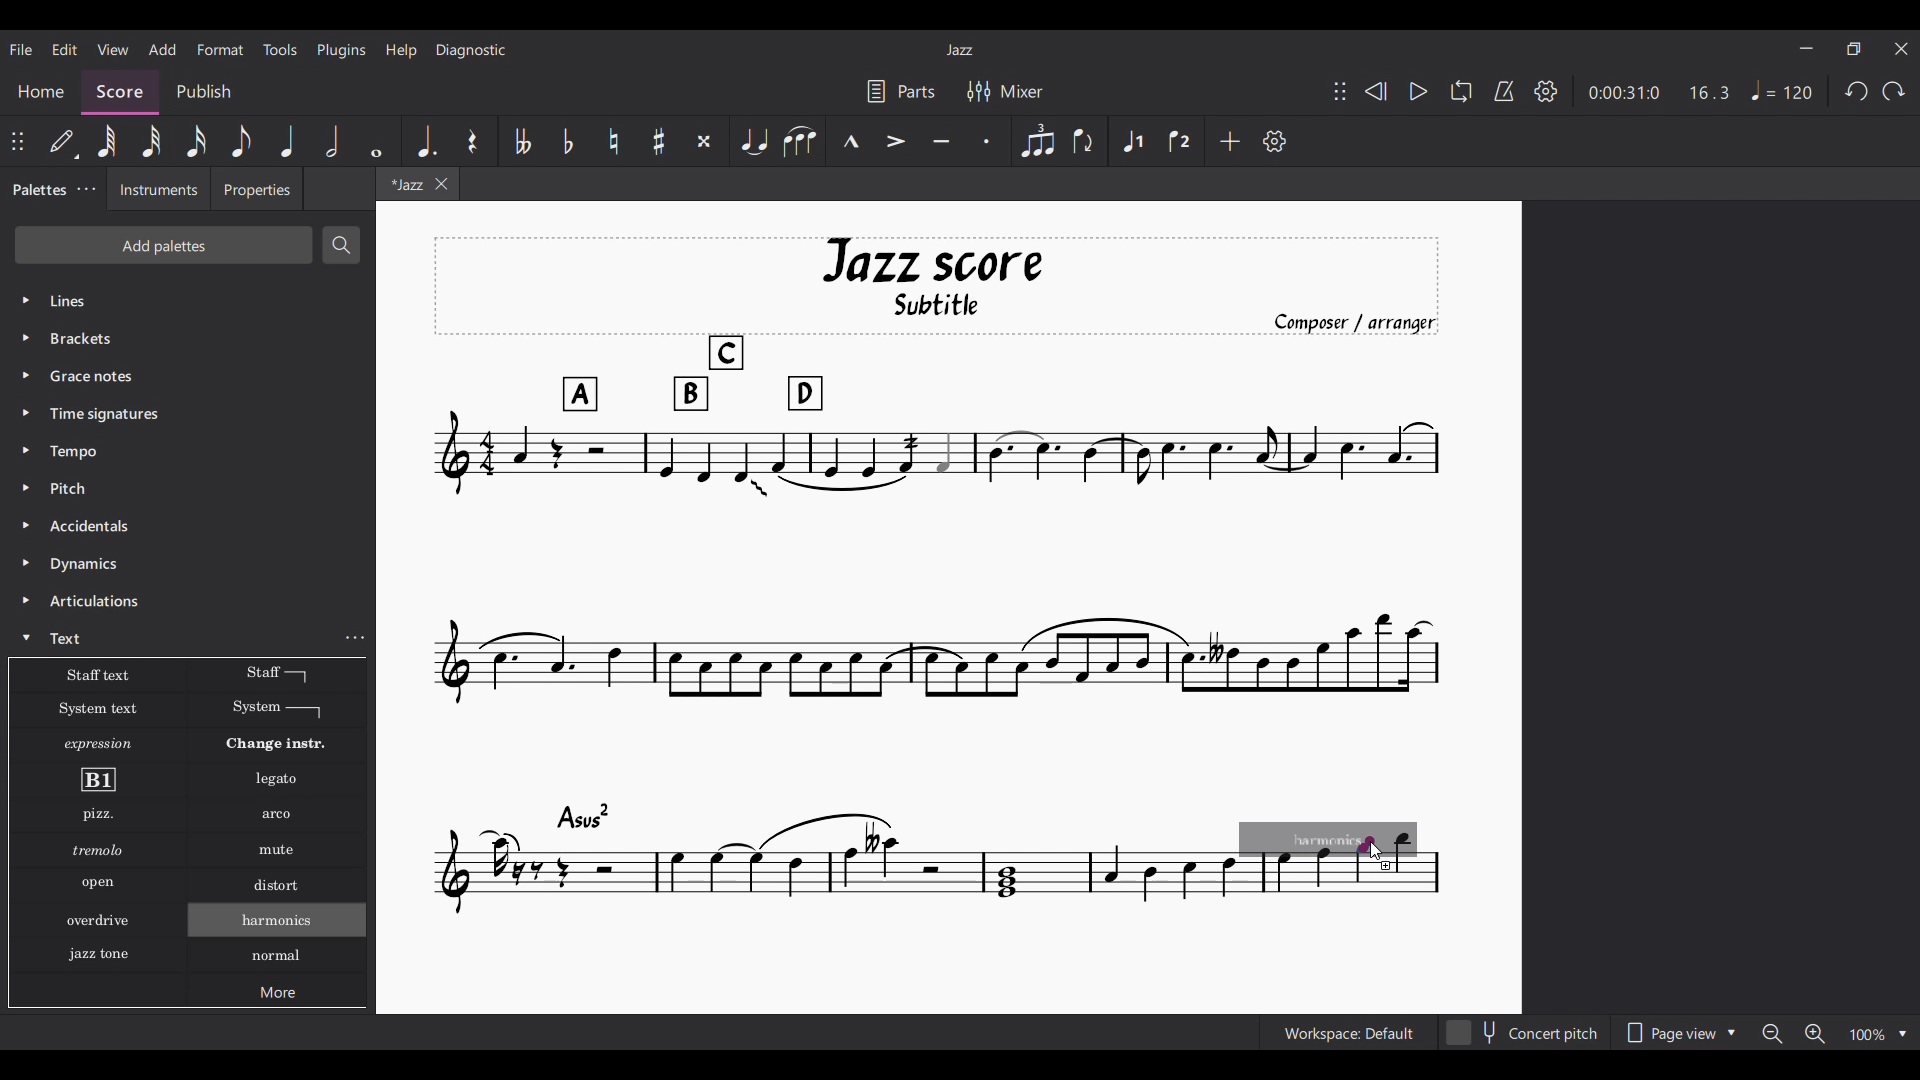  What do you see at coordinates (71, 638) in the screenshot?
I see `Test` at bounding box center [71, 638].